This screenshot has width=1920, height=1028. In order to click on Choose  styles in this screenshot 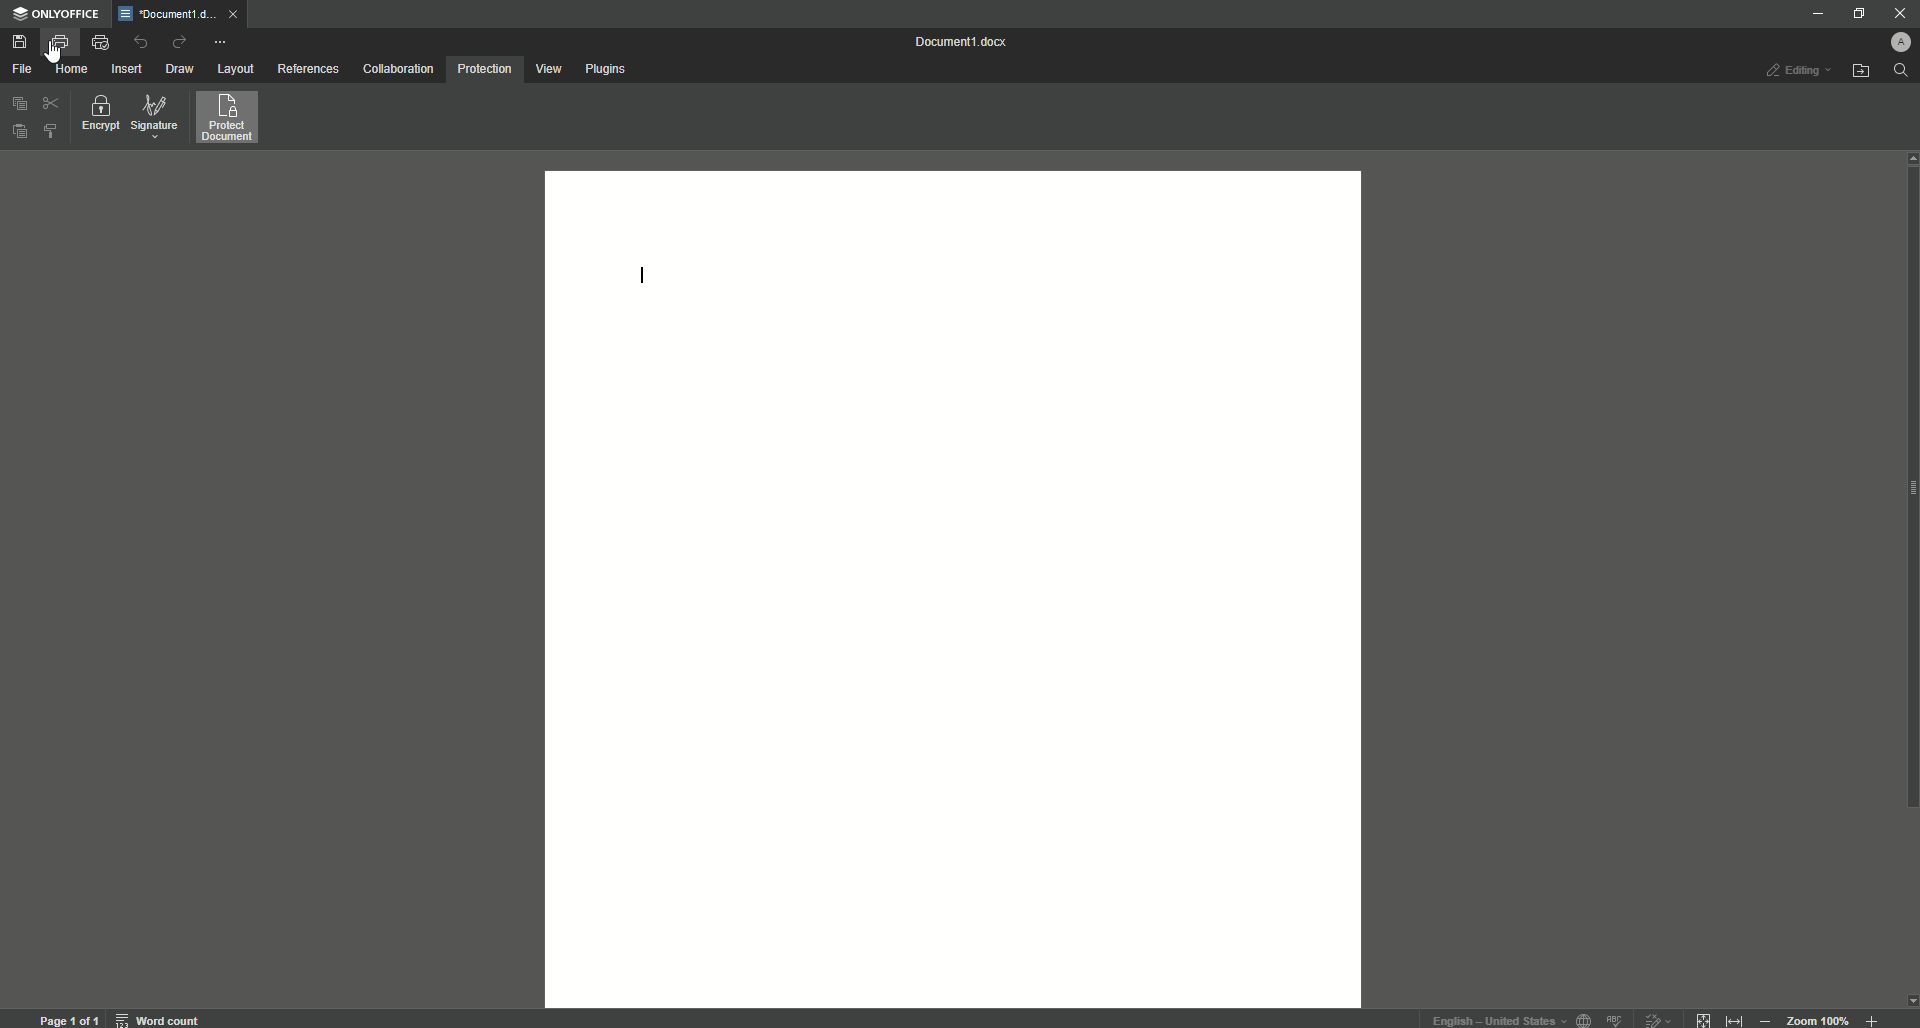, I will do `click(51, 136)`.